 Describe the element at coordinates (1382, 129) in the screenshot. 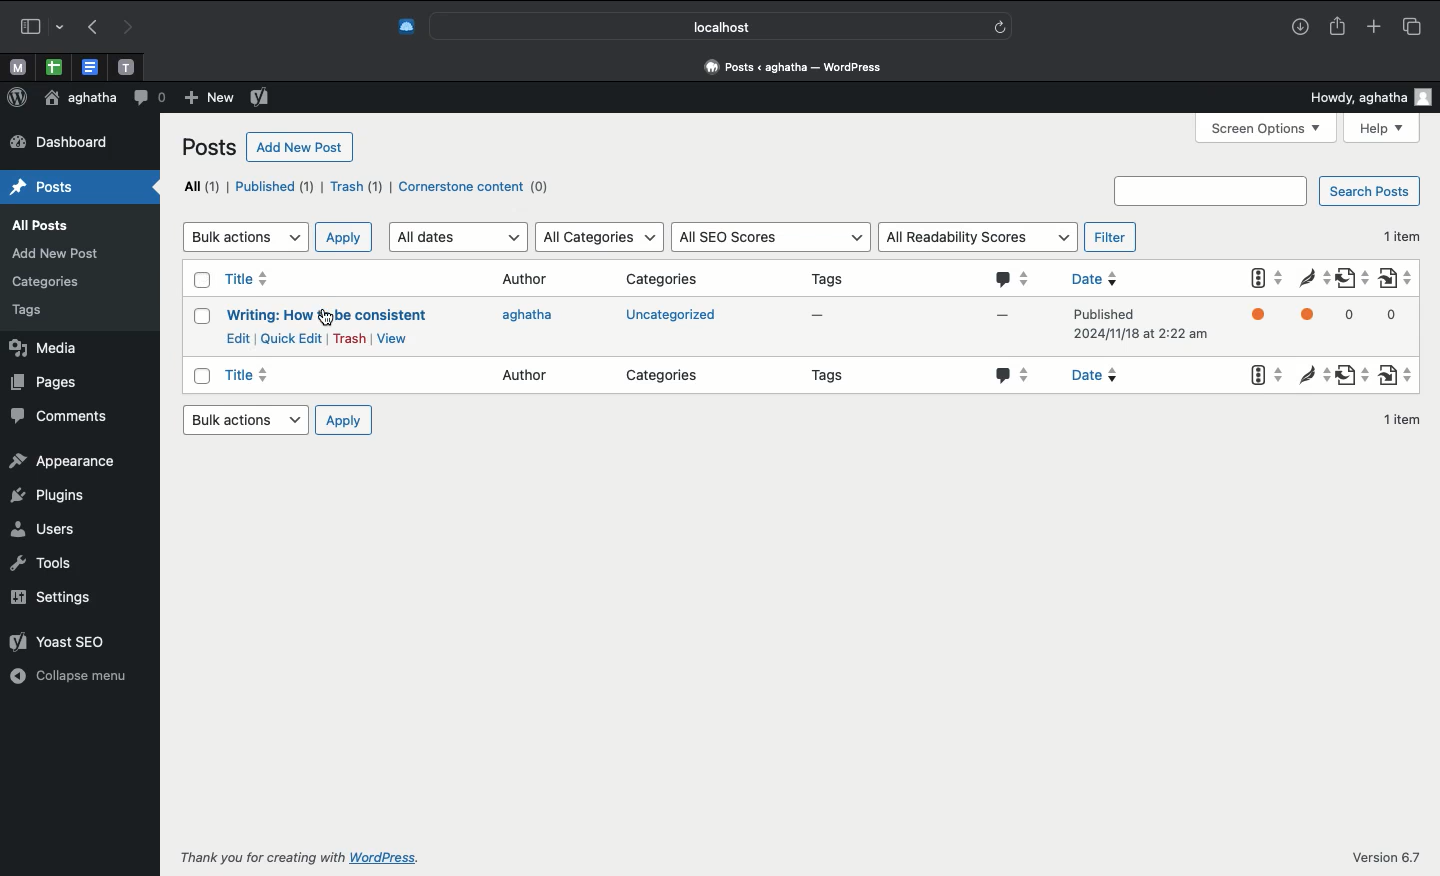

I see `Help` at that location.